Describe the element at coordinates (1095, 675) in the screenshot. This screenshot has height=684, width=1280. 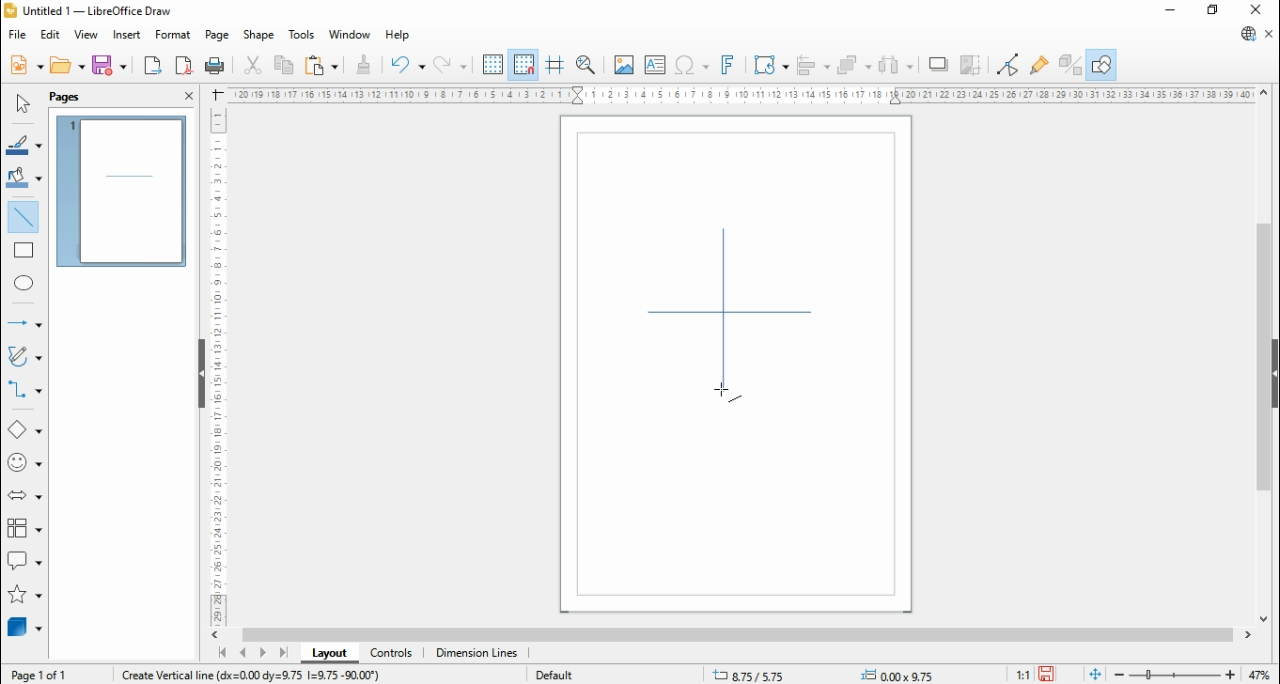
I see `fit document to window` at that location.